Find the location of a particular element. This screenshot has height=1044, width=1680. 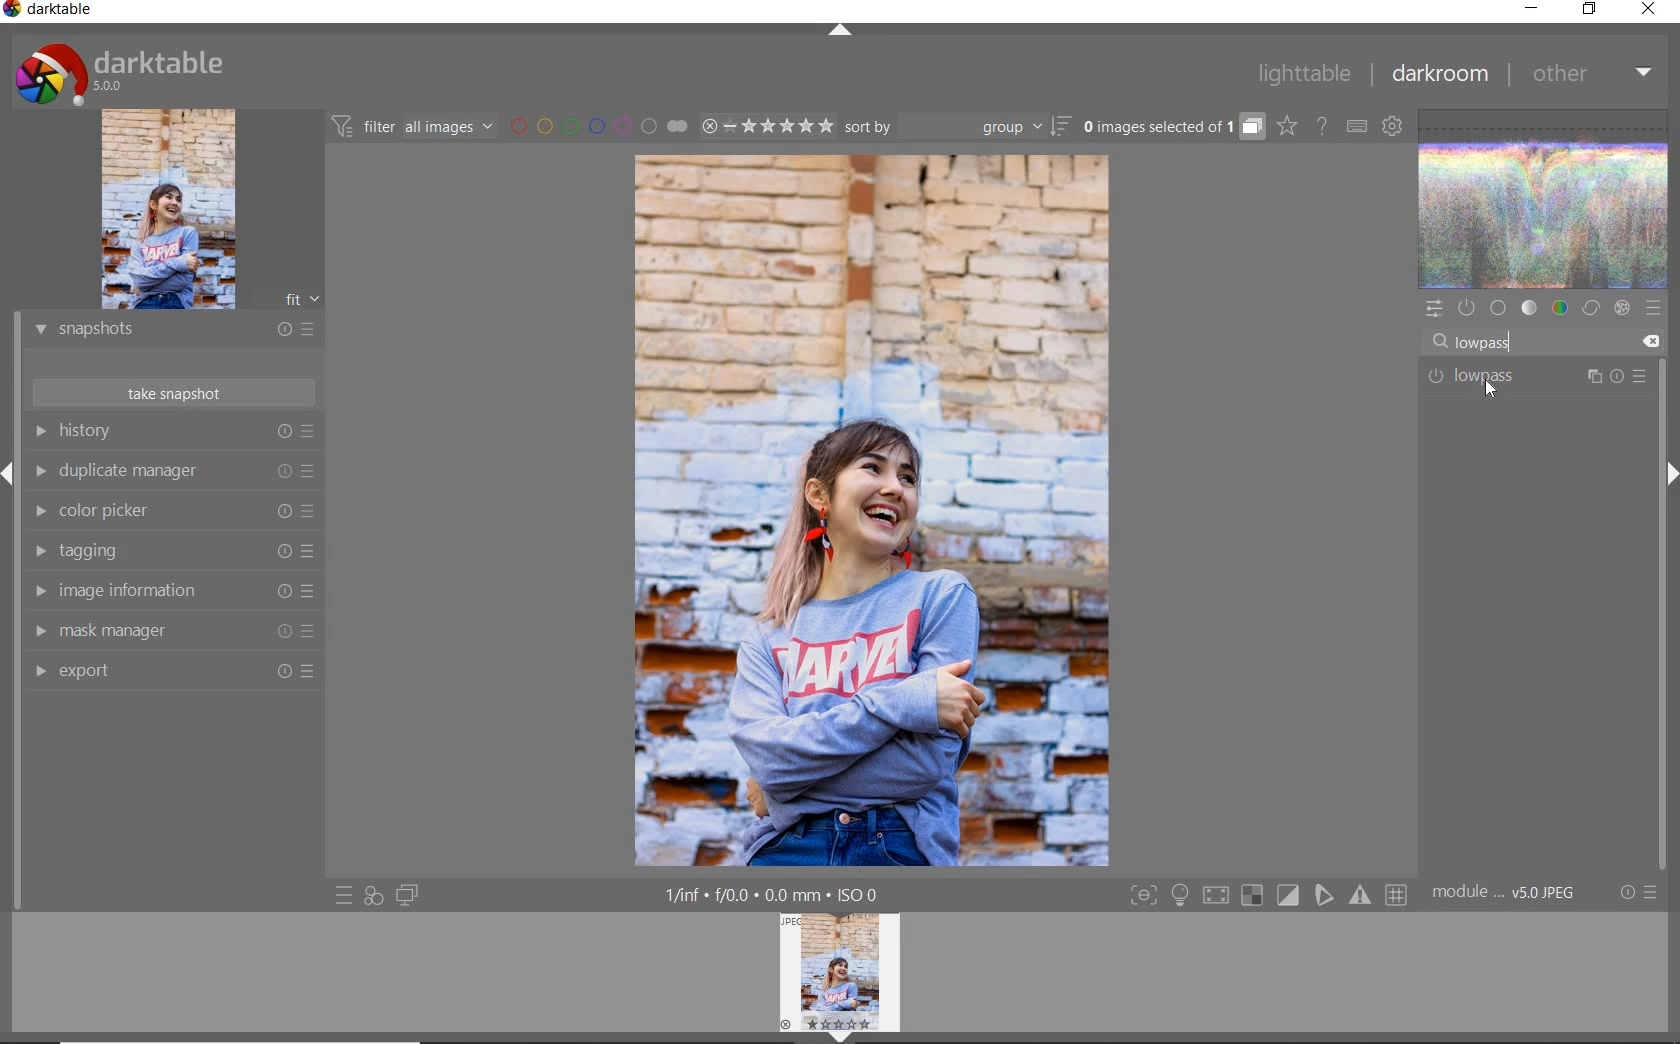

Toggle modes is located at coordinates (1267, 896).